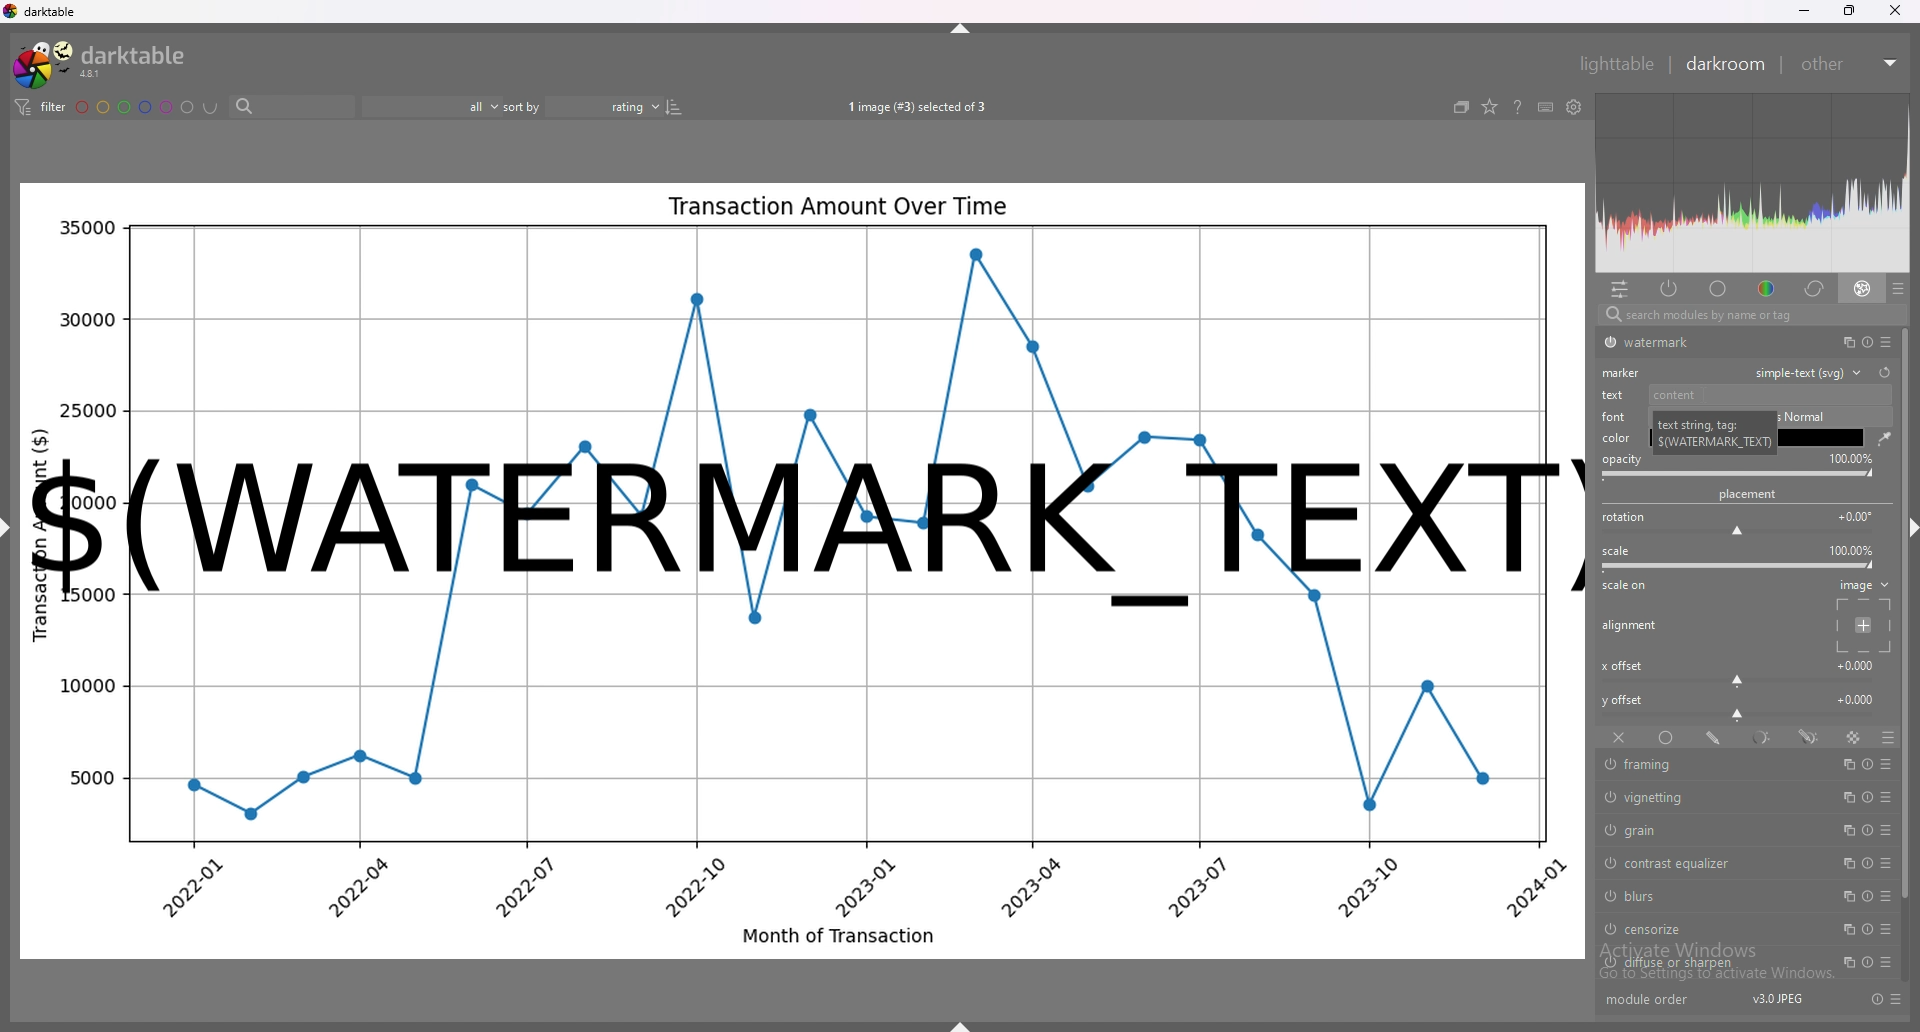 Image resolution: width=1920 pixels, height=1032 pixels. What do you see at coordinates (1867, 798) in the screenshot?
I see `reset` at bounding box center [1867, 798].